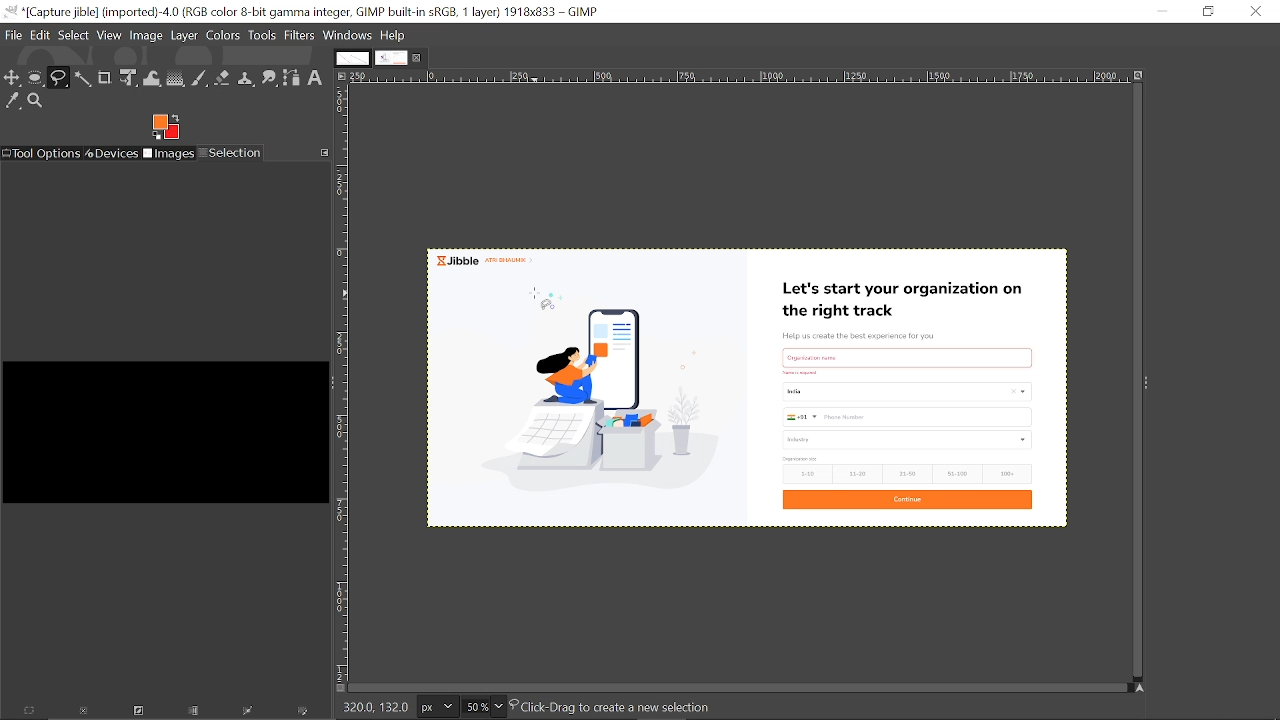 The height and width of the screenshot is (720, 1280). What do you see at coordinates (1140, 686) in the screenshot?
I see `Navigate this display` at bounding box center [1140, 686].